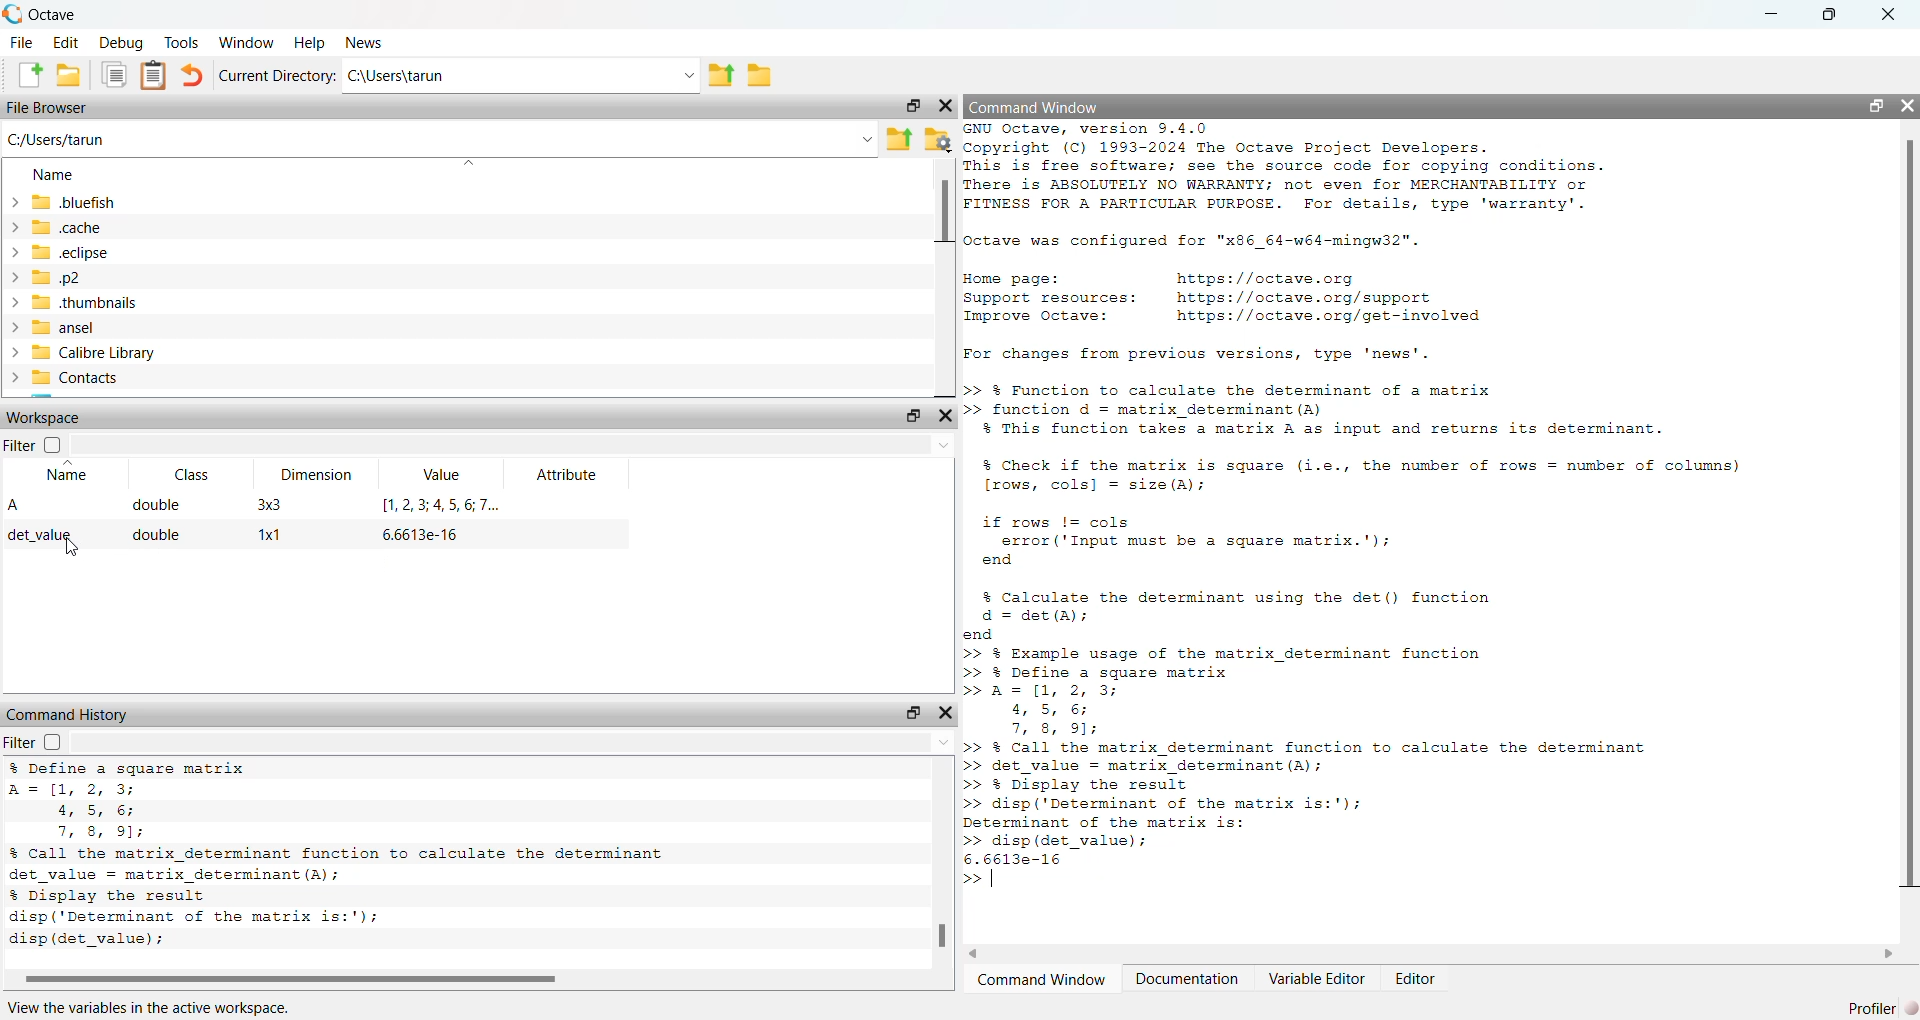 This screenshot has height=1020, width=1920. I want to click on dimension, so click(319, 476).